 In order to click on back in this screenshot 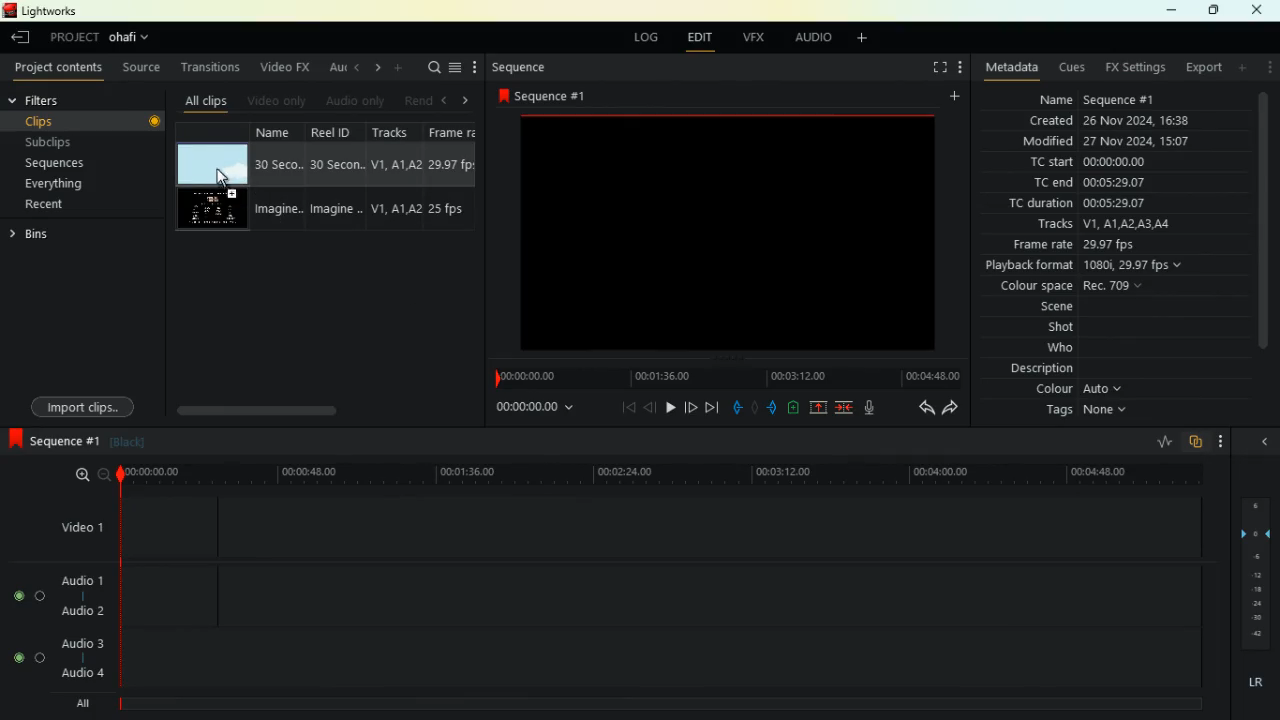, I will do `click(22, 39)`.